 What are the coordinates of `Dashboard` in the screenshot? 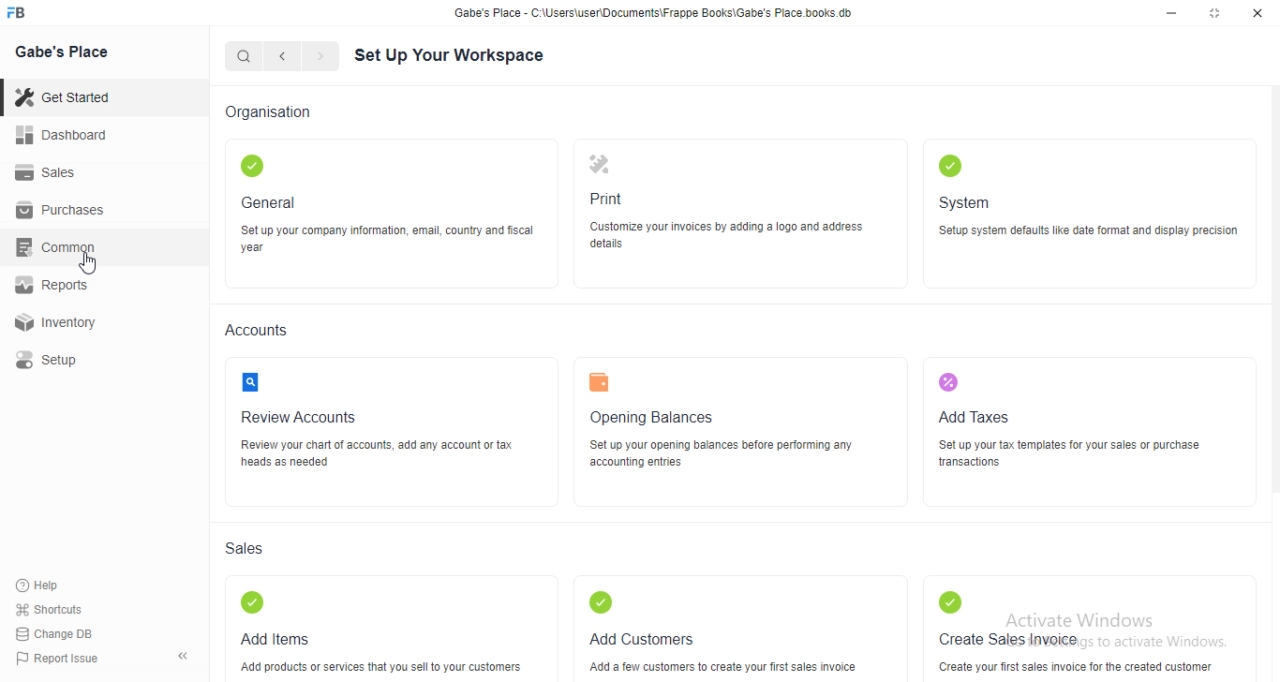 It's located at (59, 135).